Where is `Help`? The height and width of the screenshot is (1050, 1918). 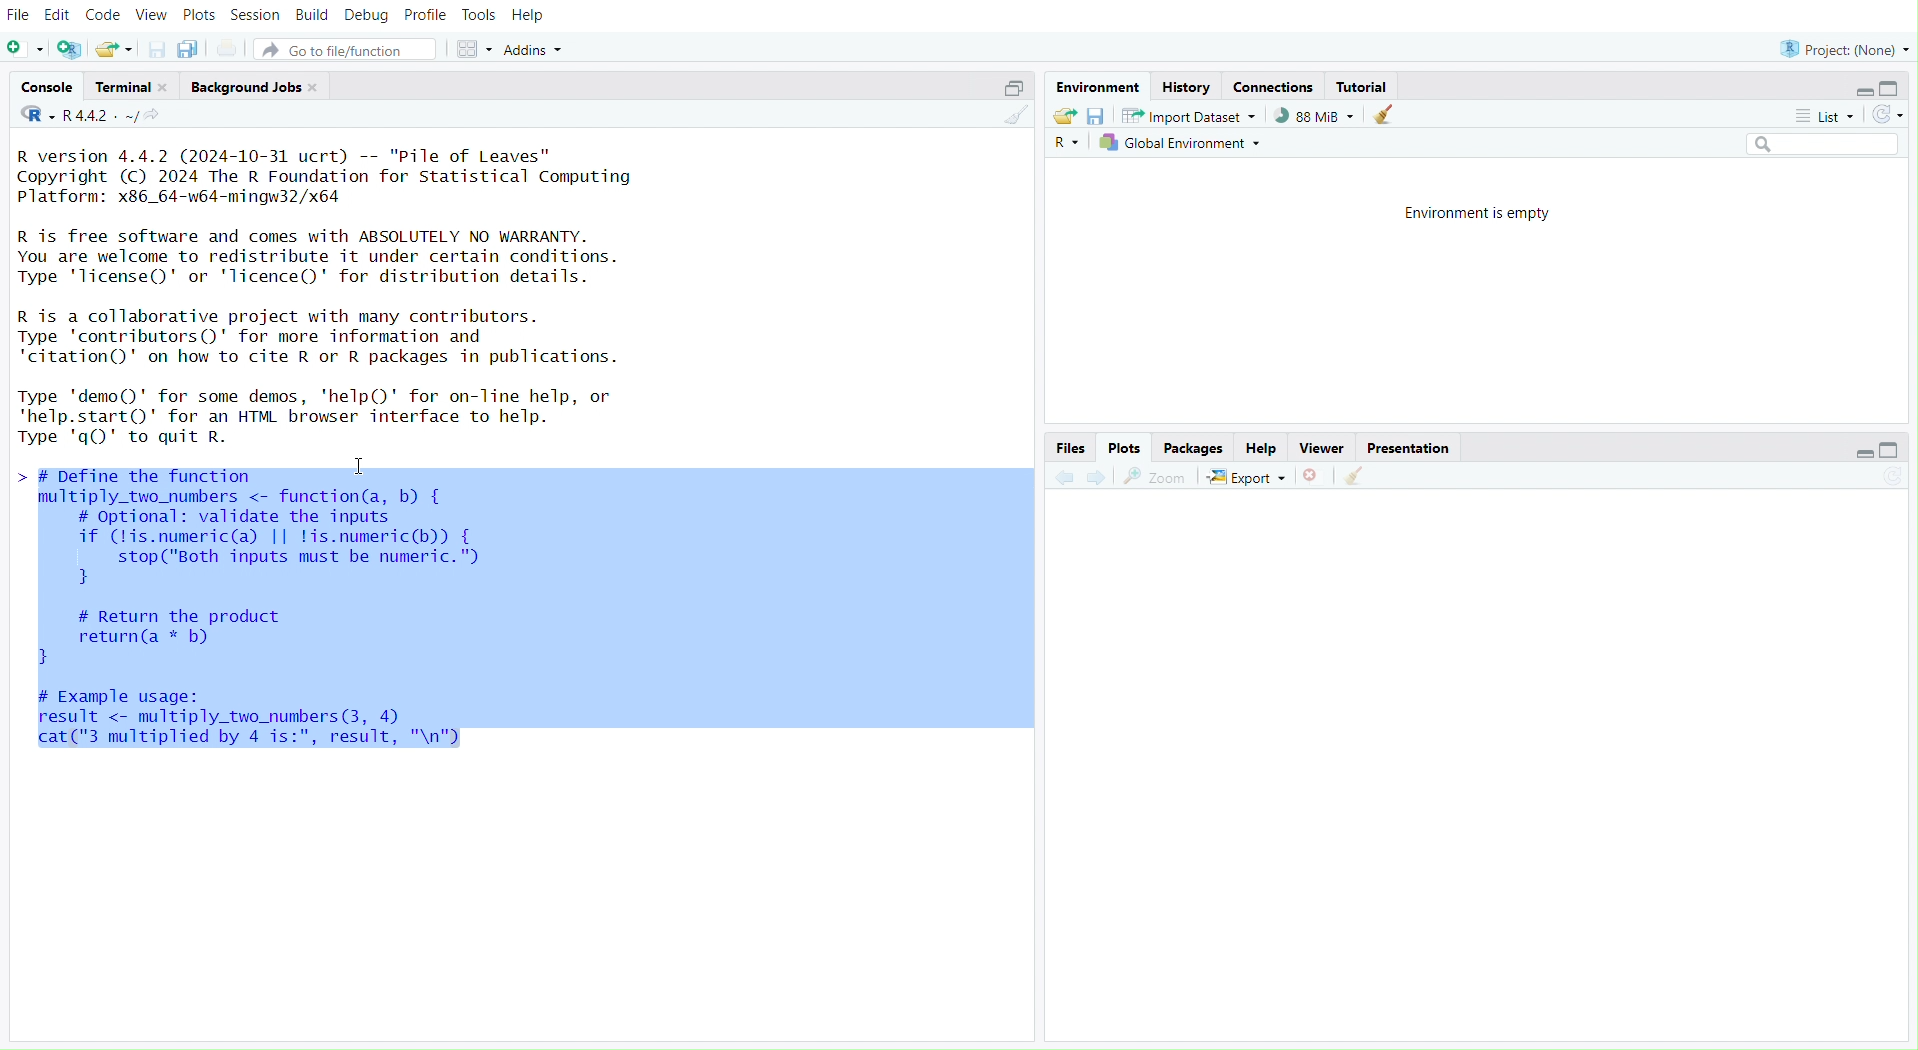 Help is located at coordinates (1264, 449).